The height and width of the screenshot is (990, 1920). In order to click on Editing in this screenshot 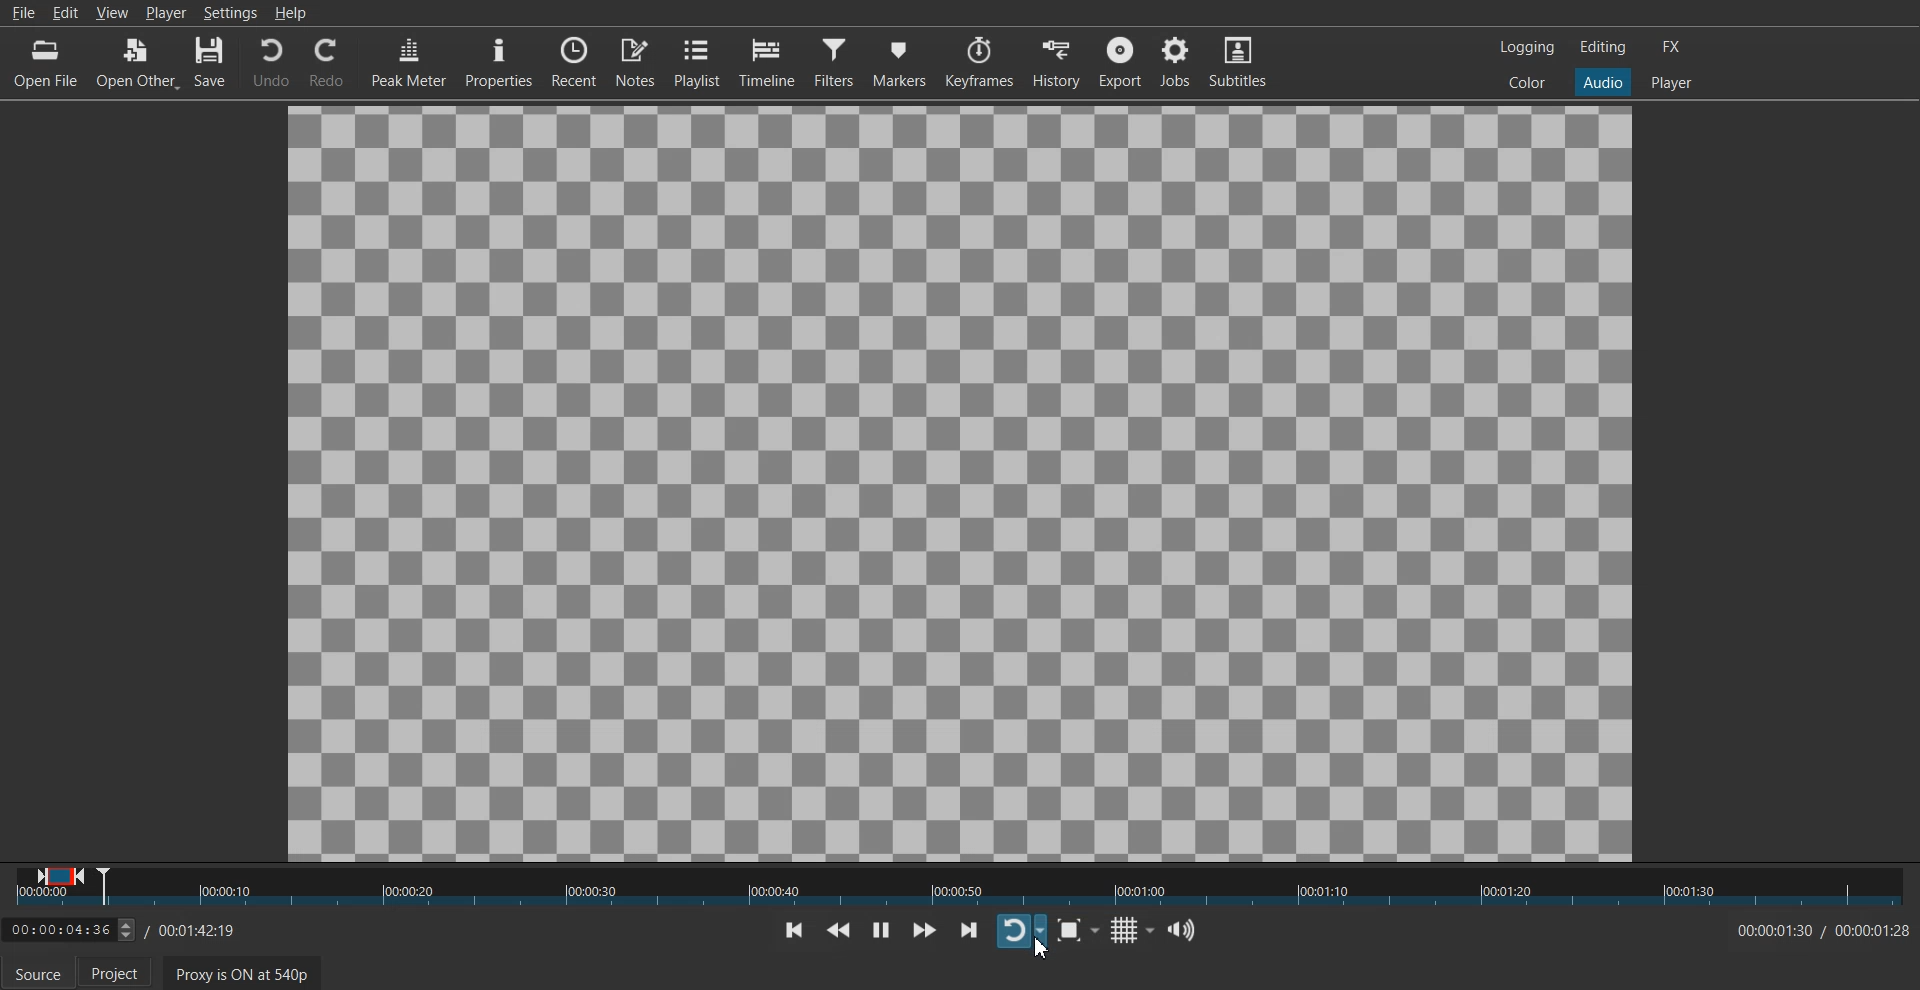, I will do `click(1603, 47)`.